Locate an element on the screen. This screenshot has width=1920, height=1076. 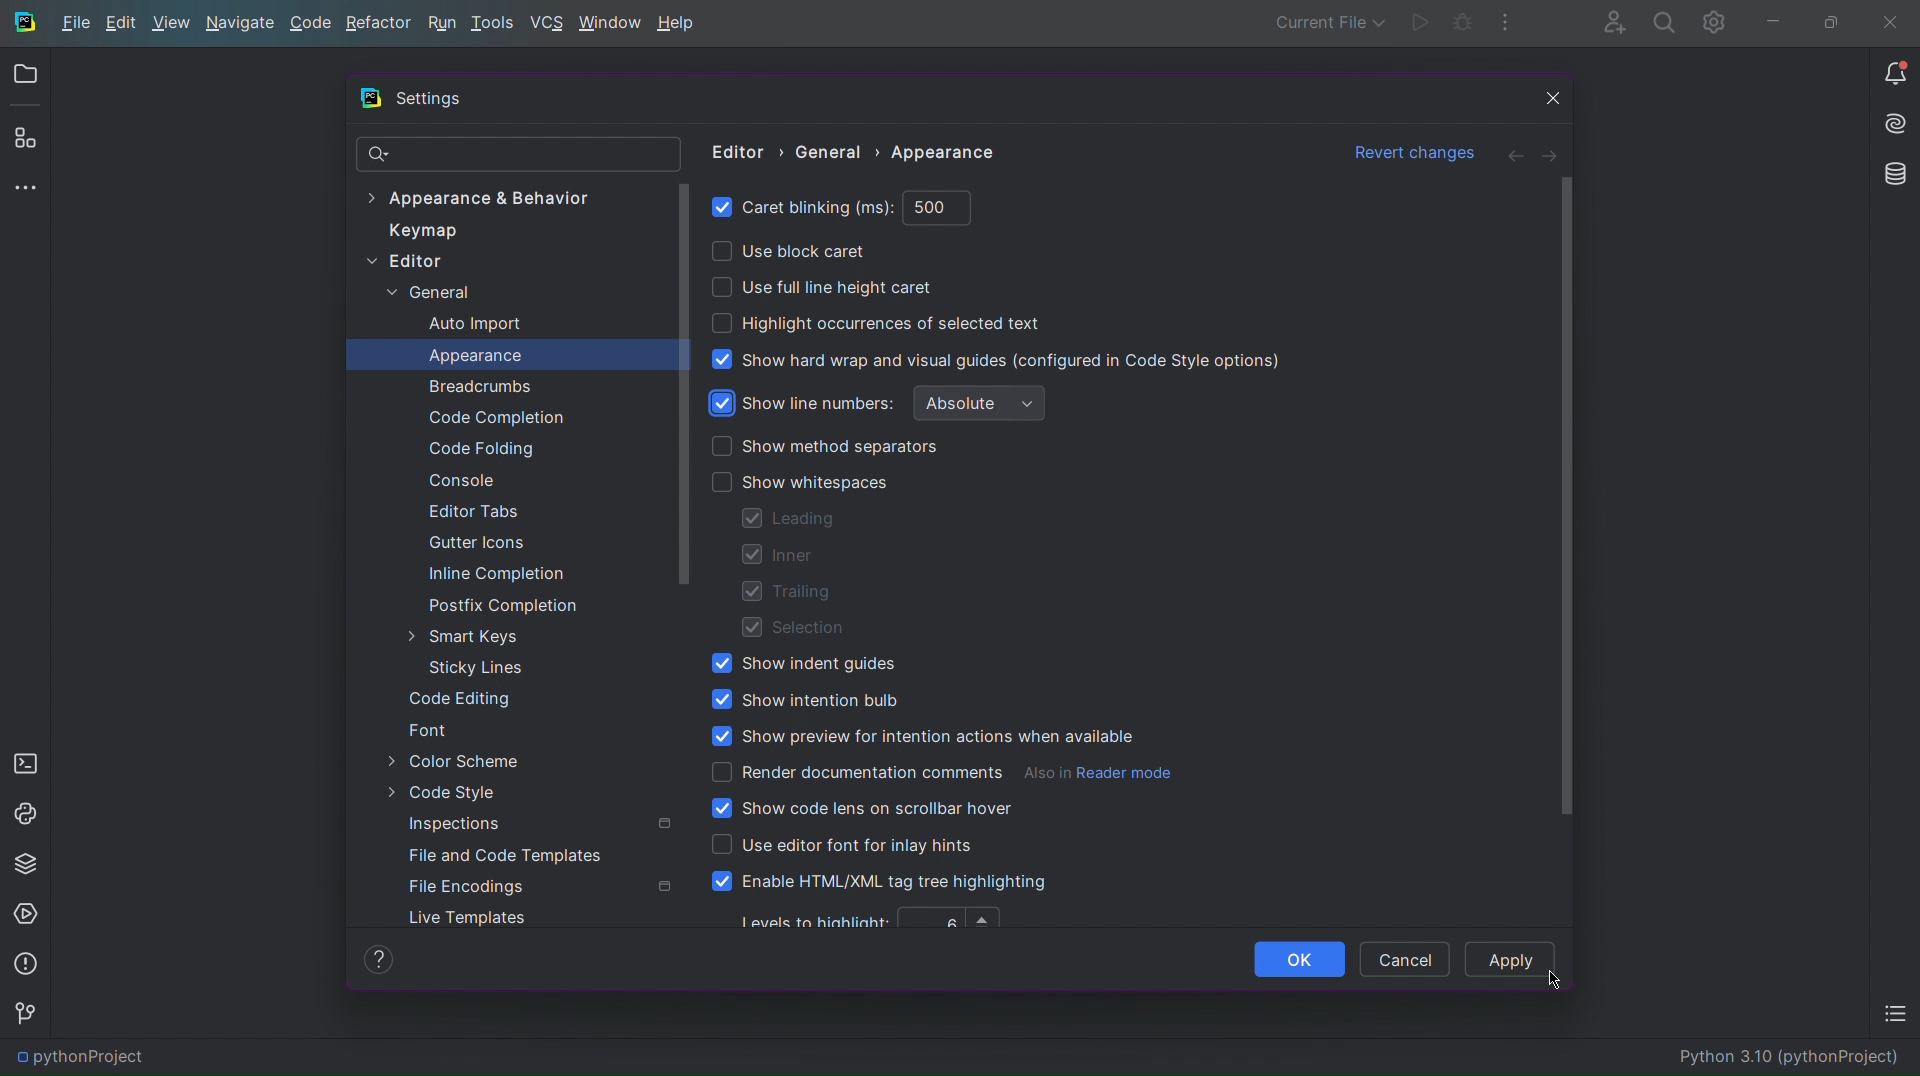
Use editor font for inlay hints is located at coordinates (842, 846).